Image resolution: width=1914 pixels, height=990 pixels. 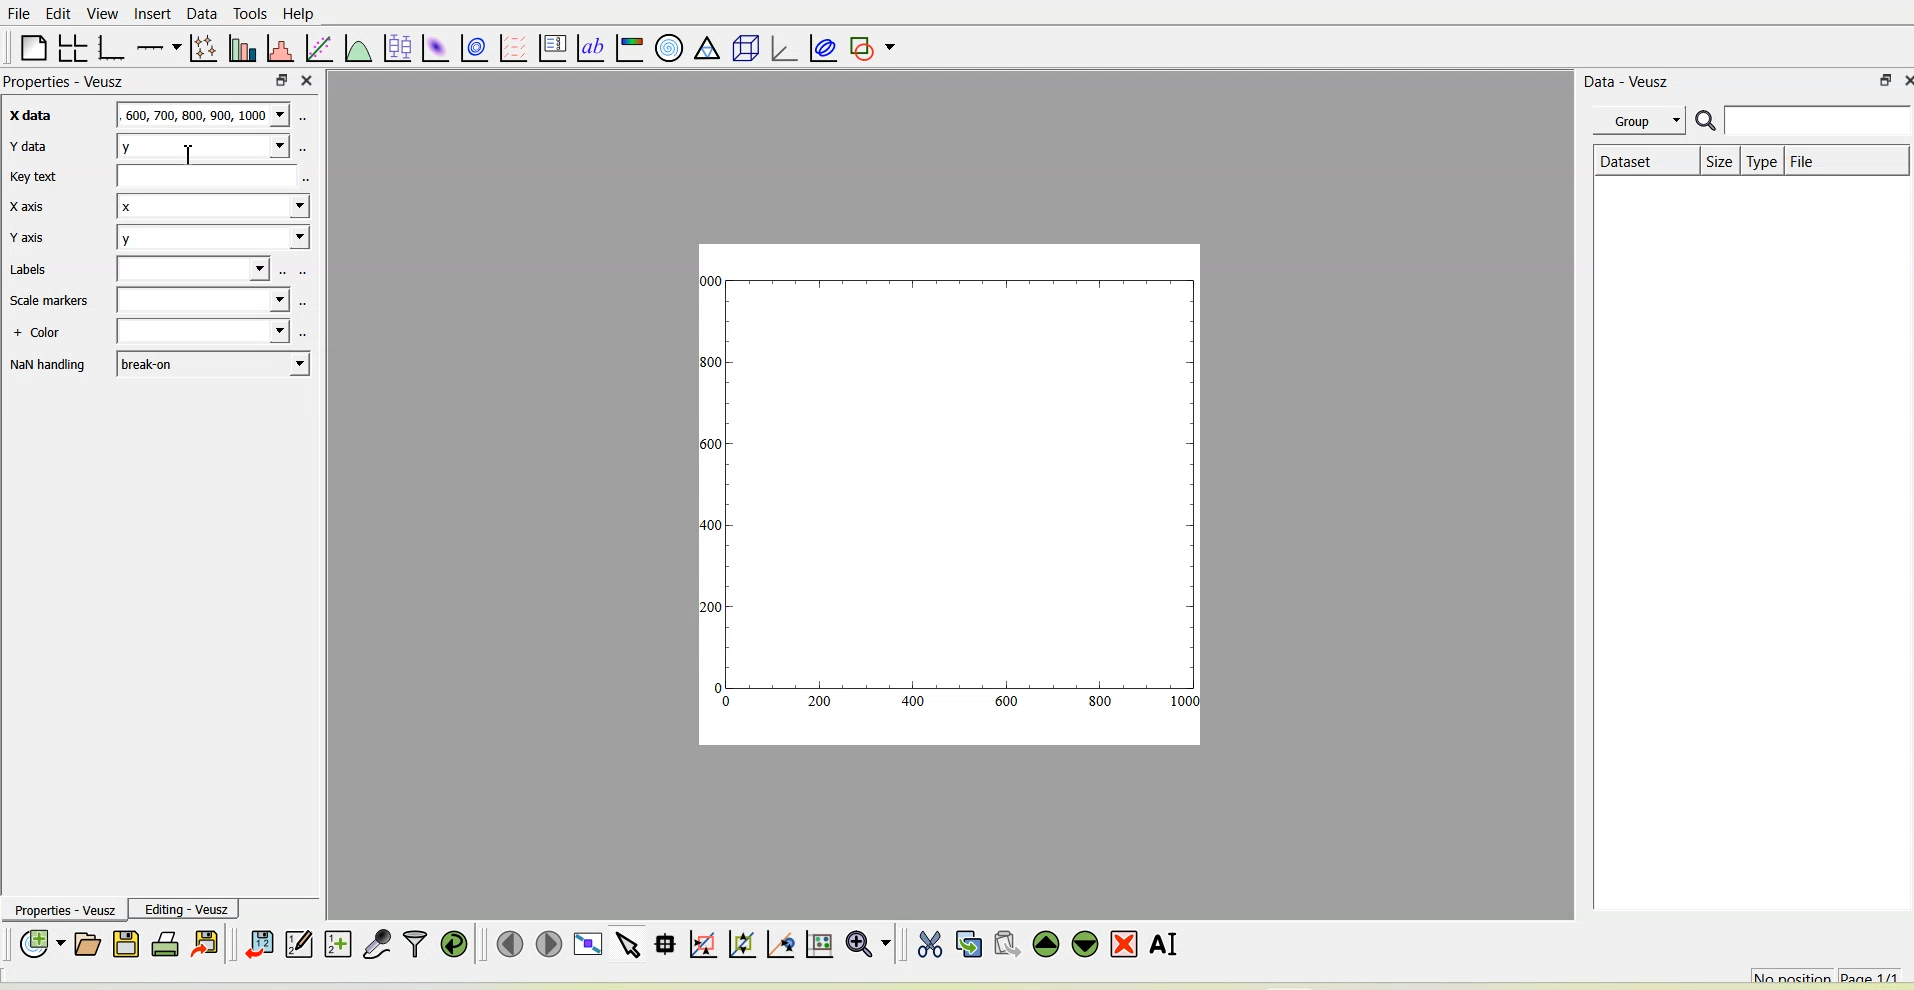 I want to click on 1000, so click(x=1185, y=702).